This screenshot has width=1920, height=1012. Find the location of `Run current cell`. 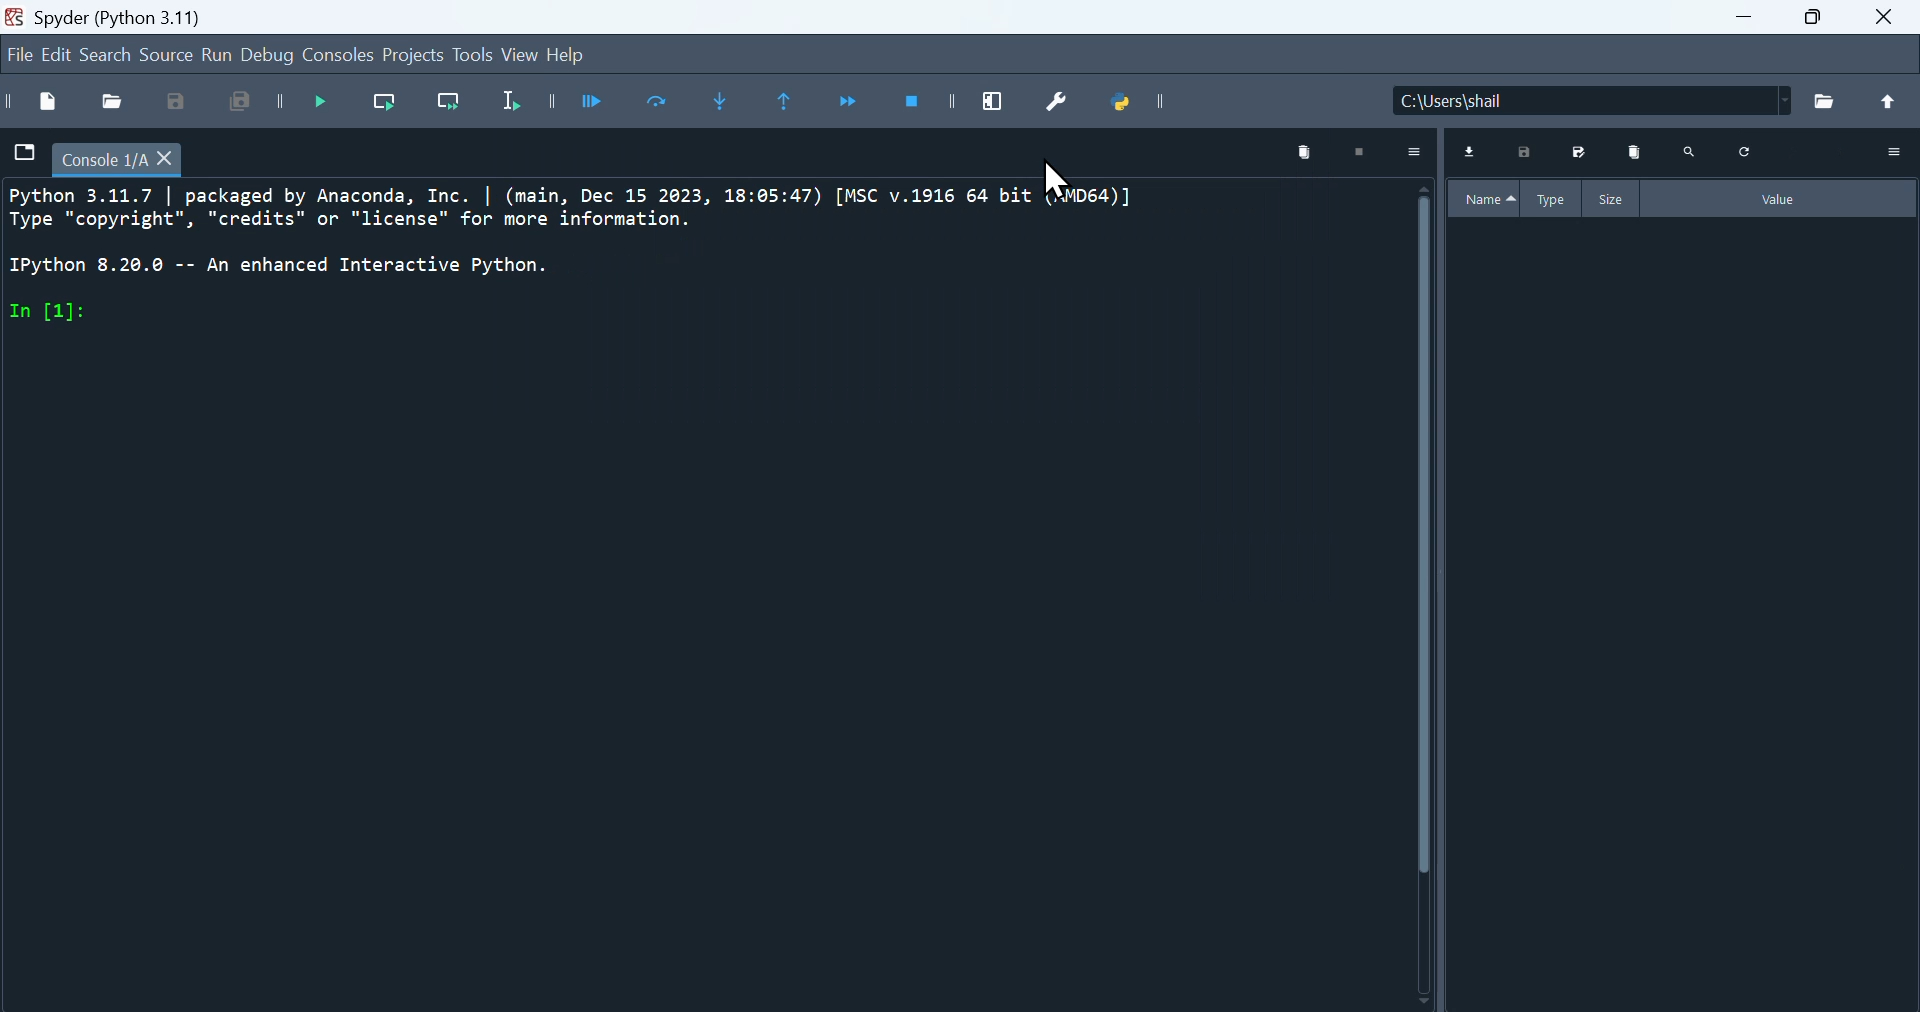

Run current cell is located at coordinates (663, 105).